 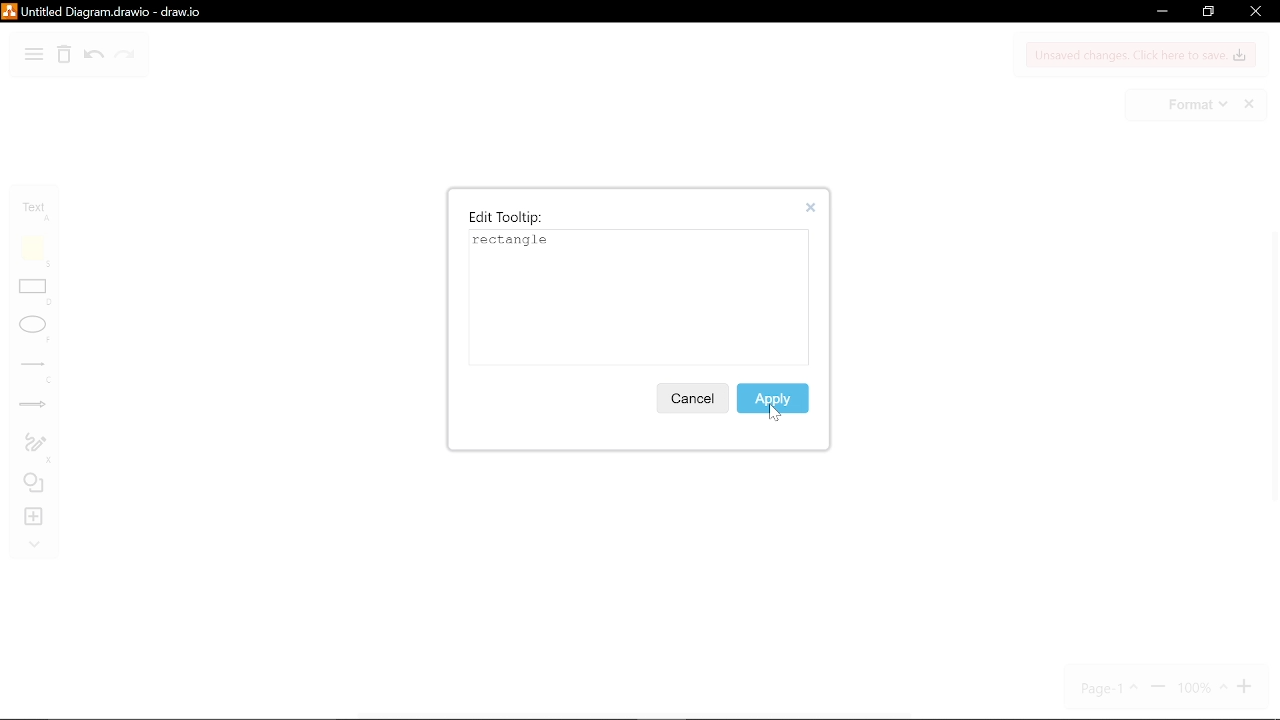 What do you see at coordinates (506, 217) in the screenshot?
I see `edit tooltip:` at bounding box center [506, 217].